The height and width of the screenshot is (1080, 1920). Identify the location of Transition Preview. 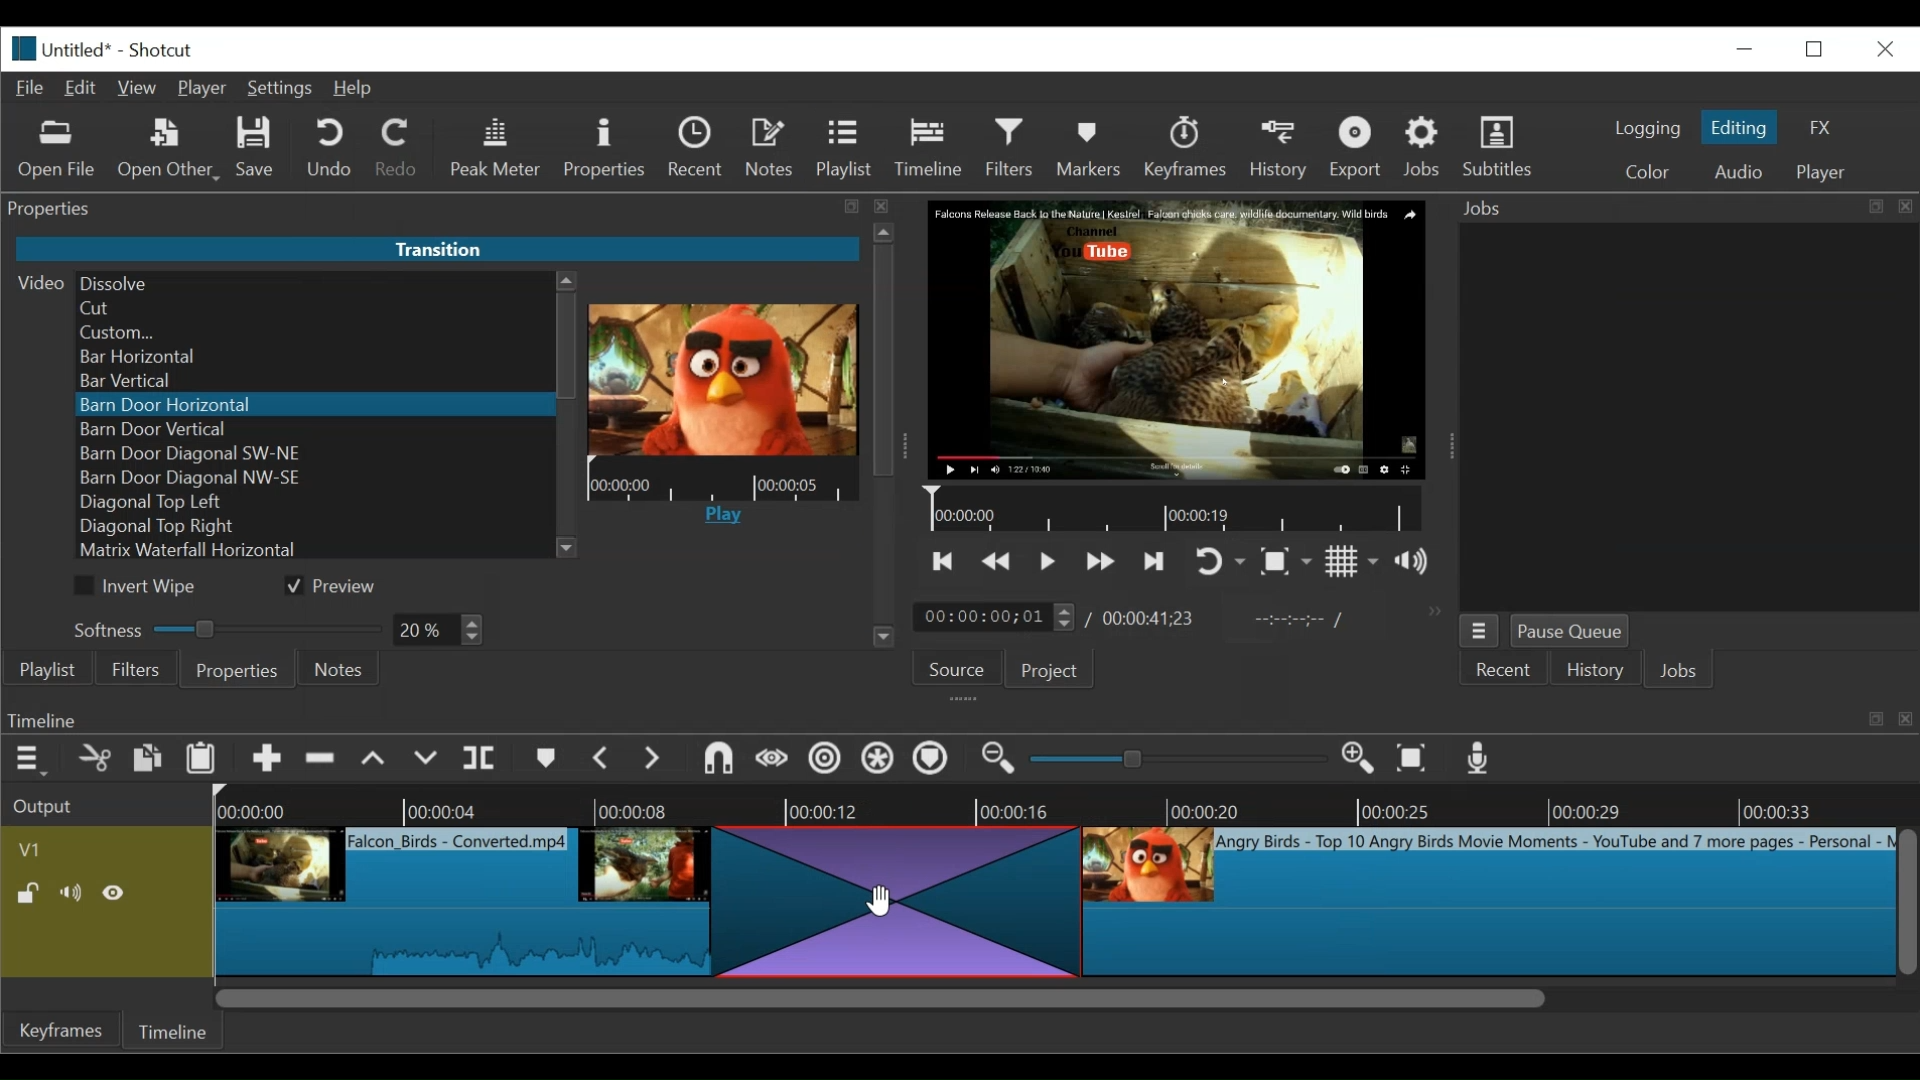
(721, 379).